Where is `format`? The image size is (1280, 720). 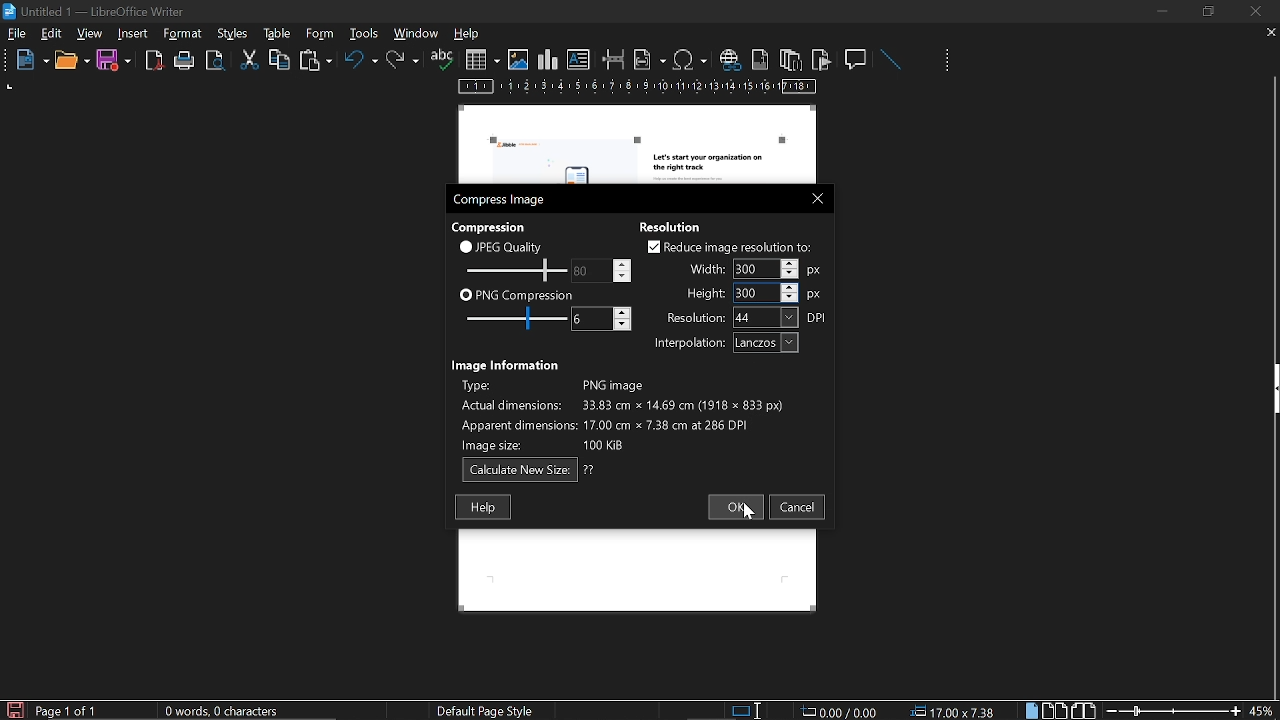
format is located at coordinates (231, 32).